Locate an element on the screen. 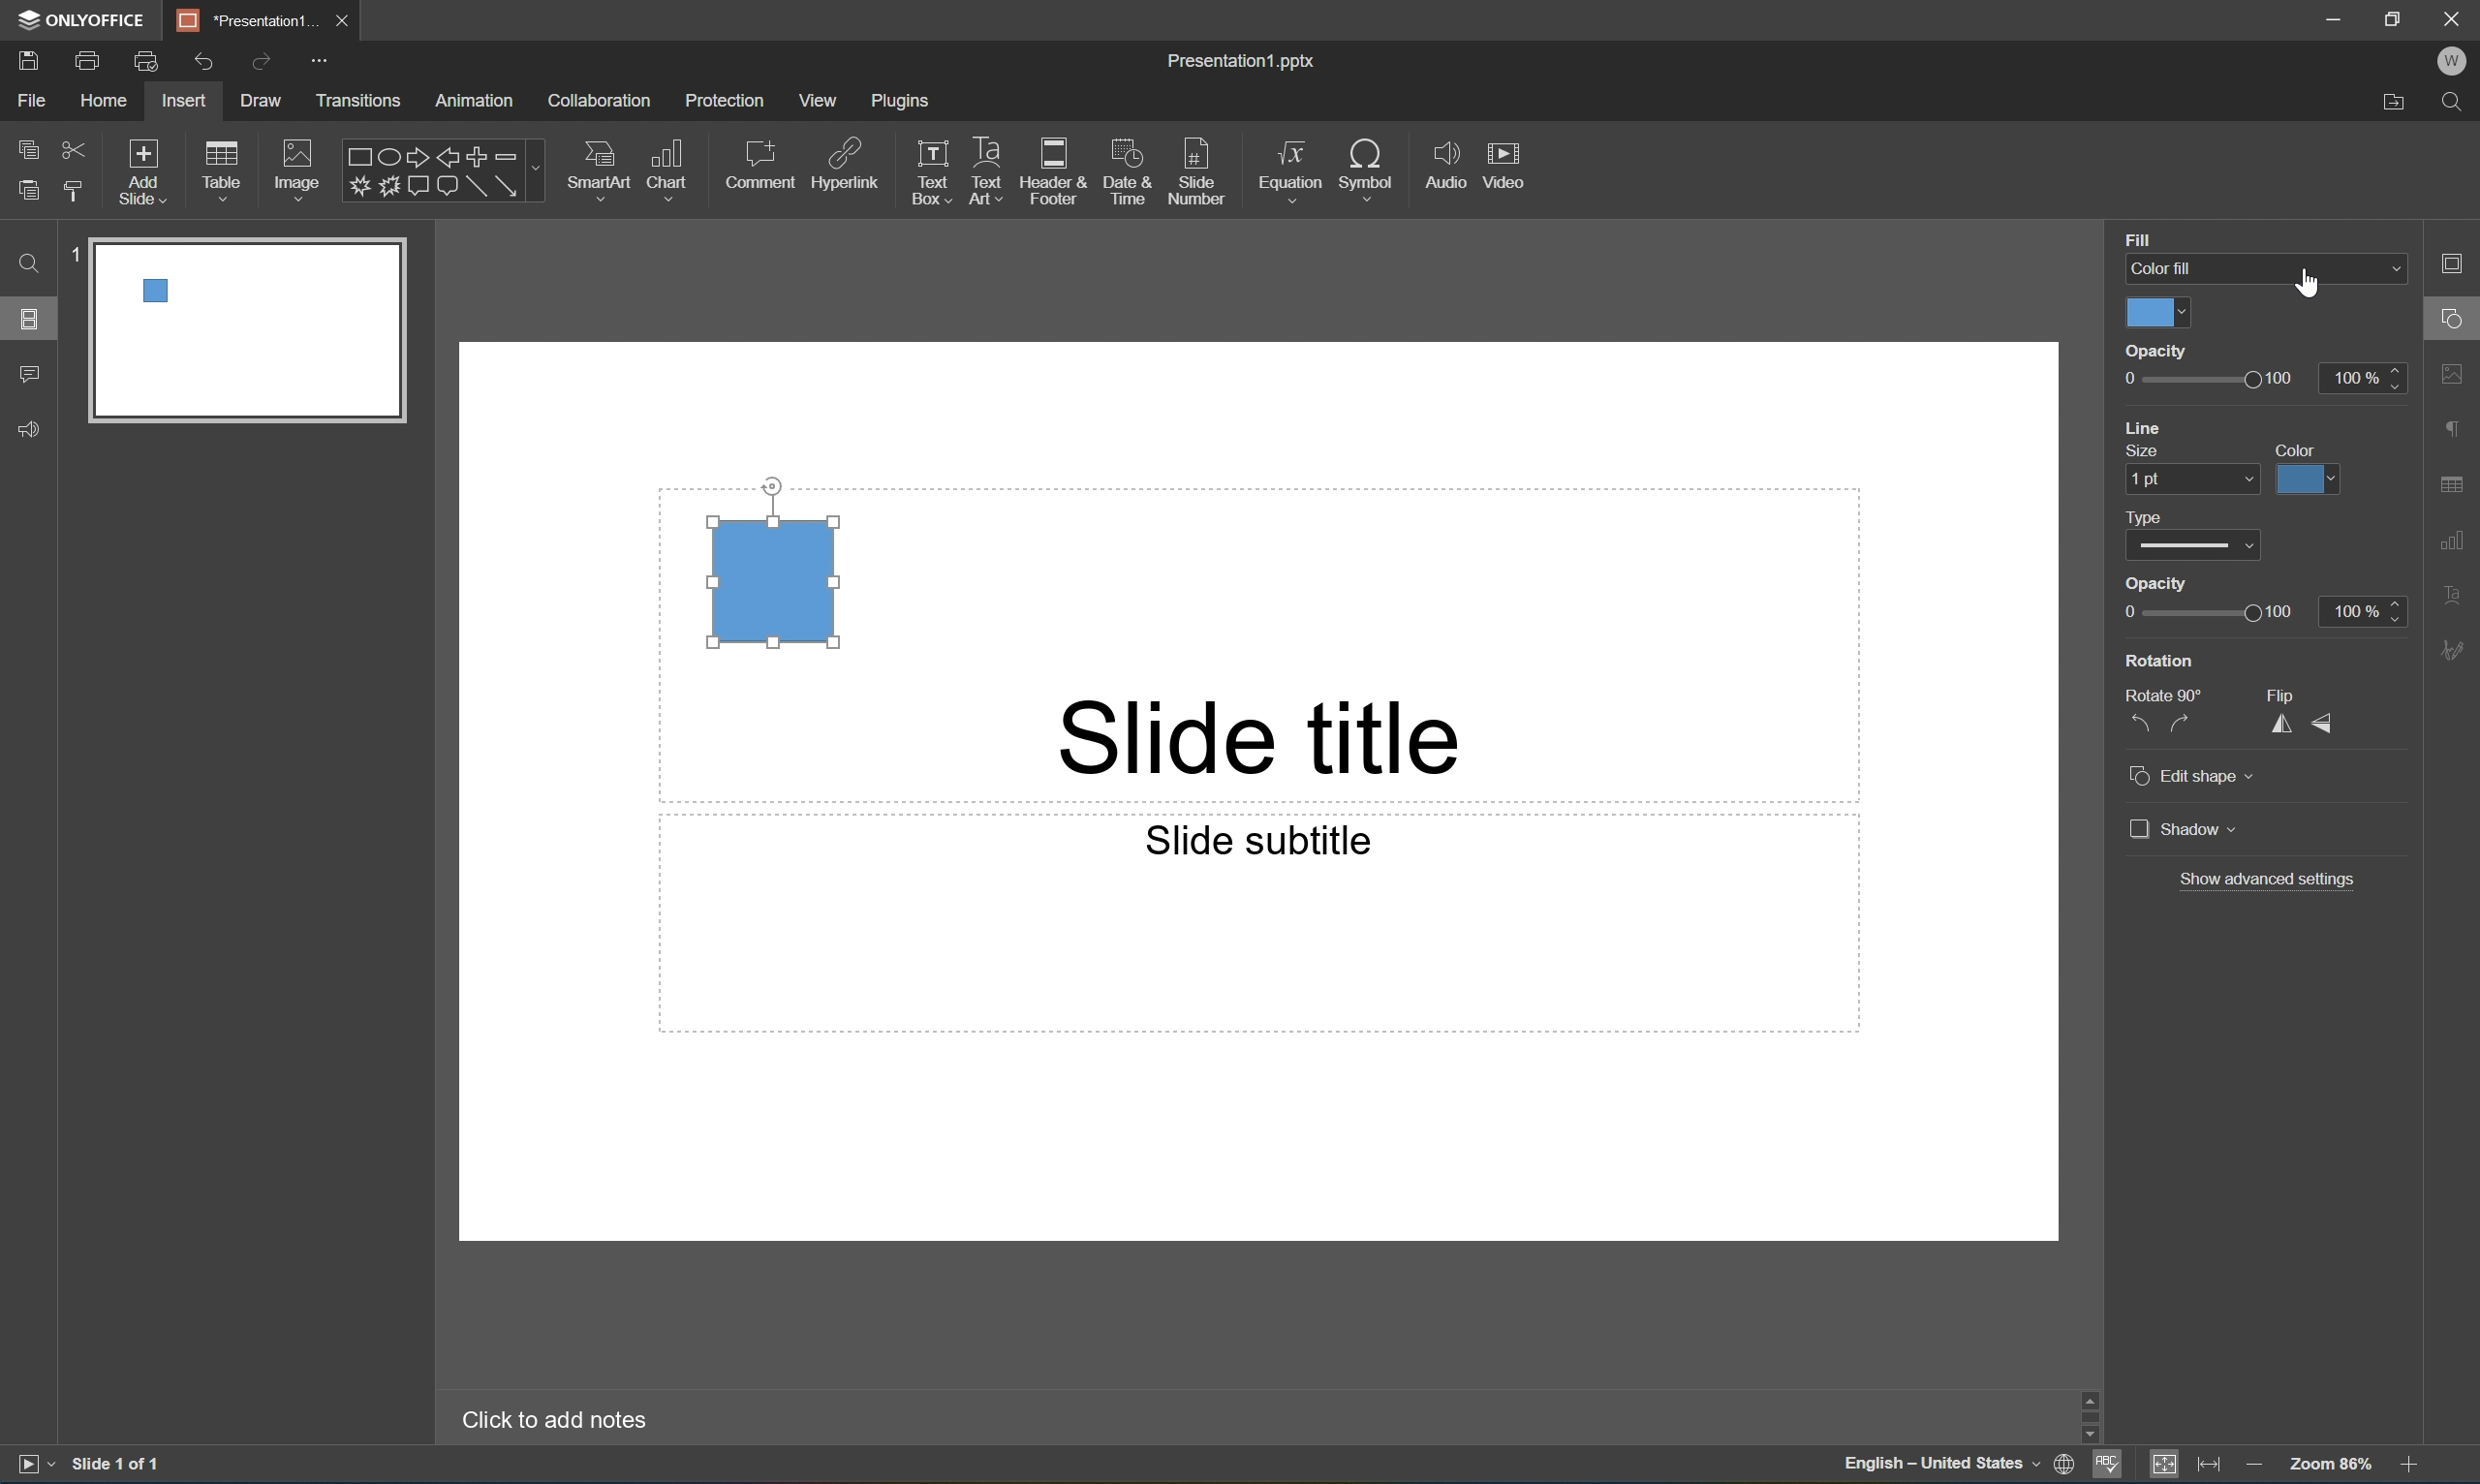  Paragraph settings is located at coordinates (2457, 430).